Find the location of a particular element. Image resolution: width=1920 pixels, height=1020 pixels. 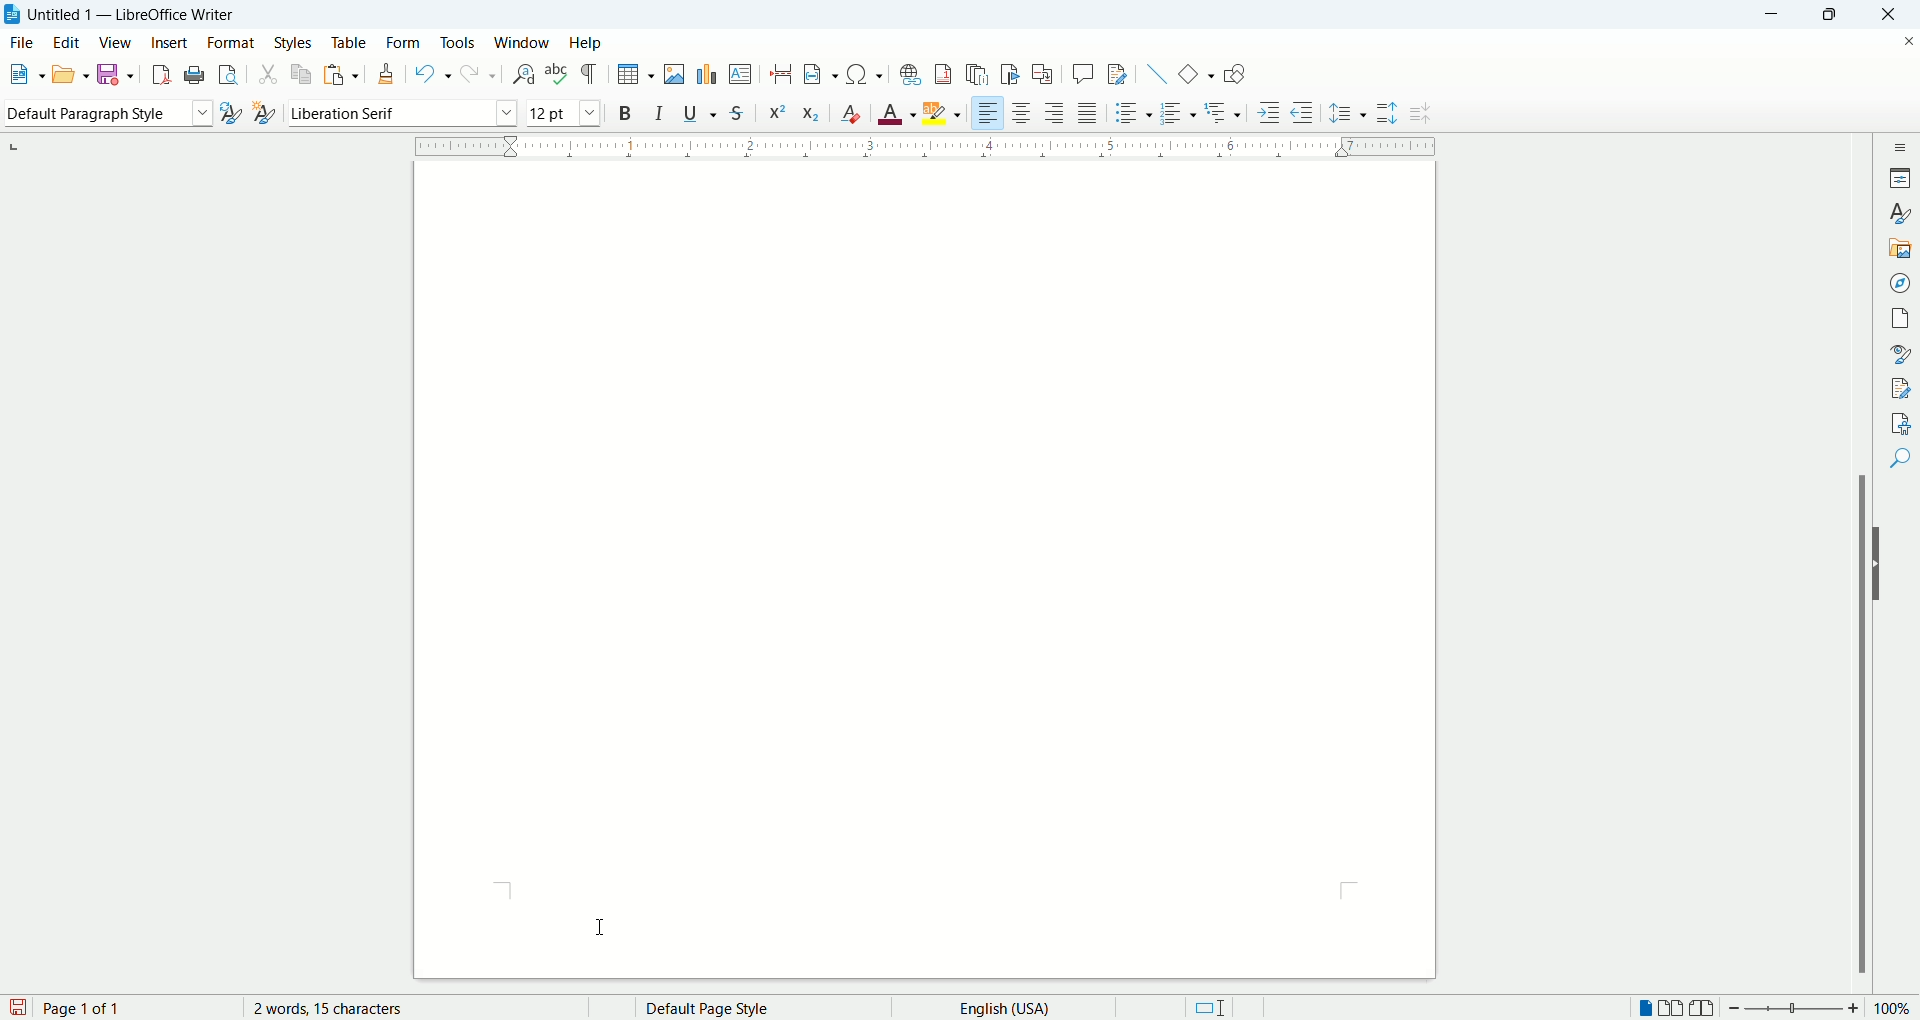

properties is located at coordinates (1902, 176).